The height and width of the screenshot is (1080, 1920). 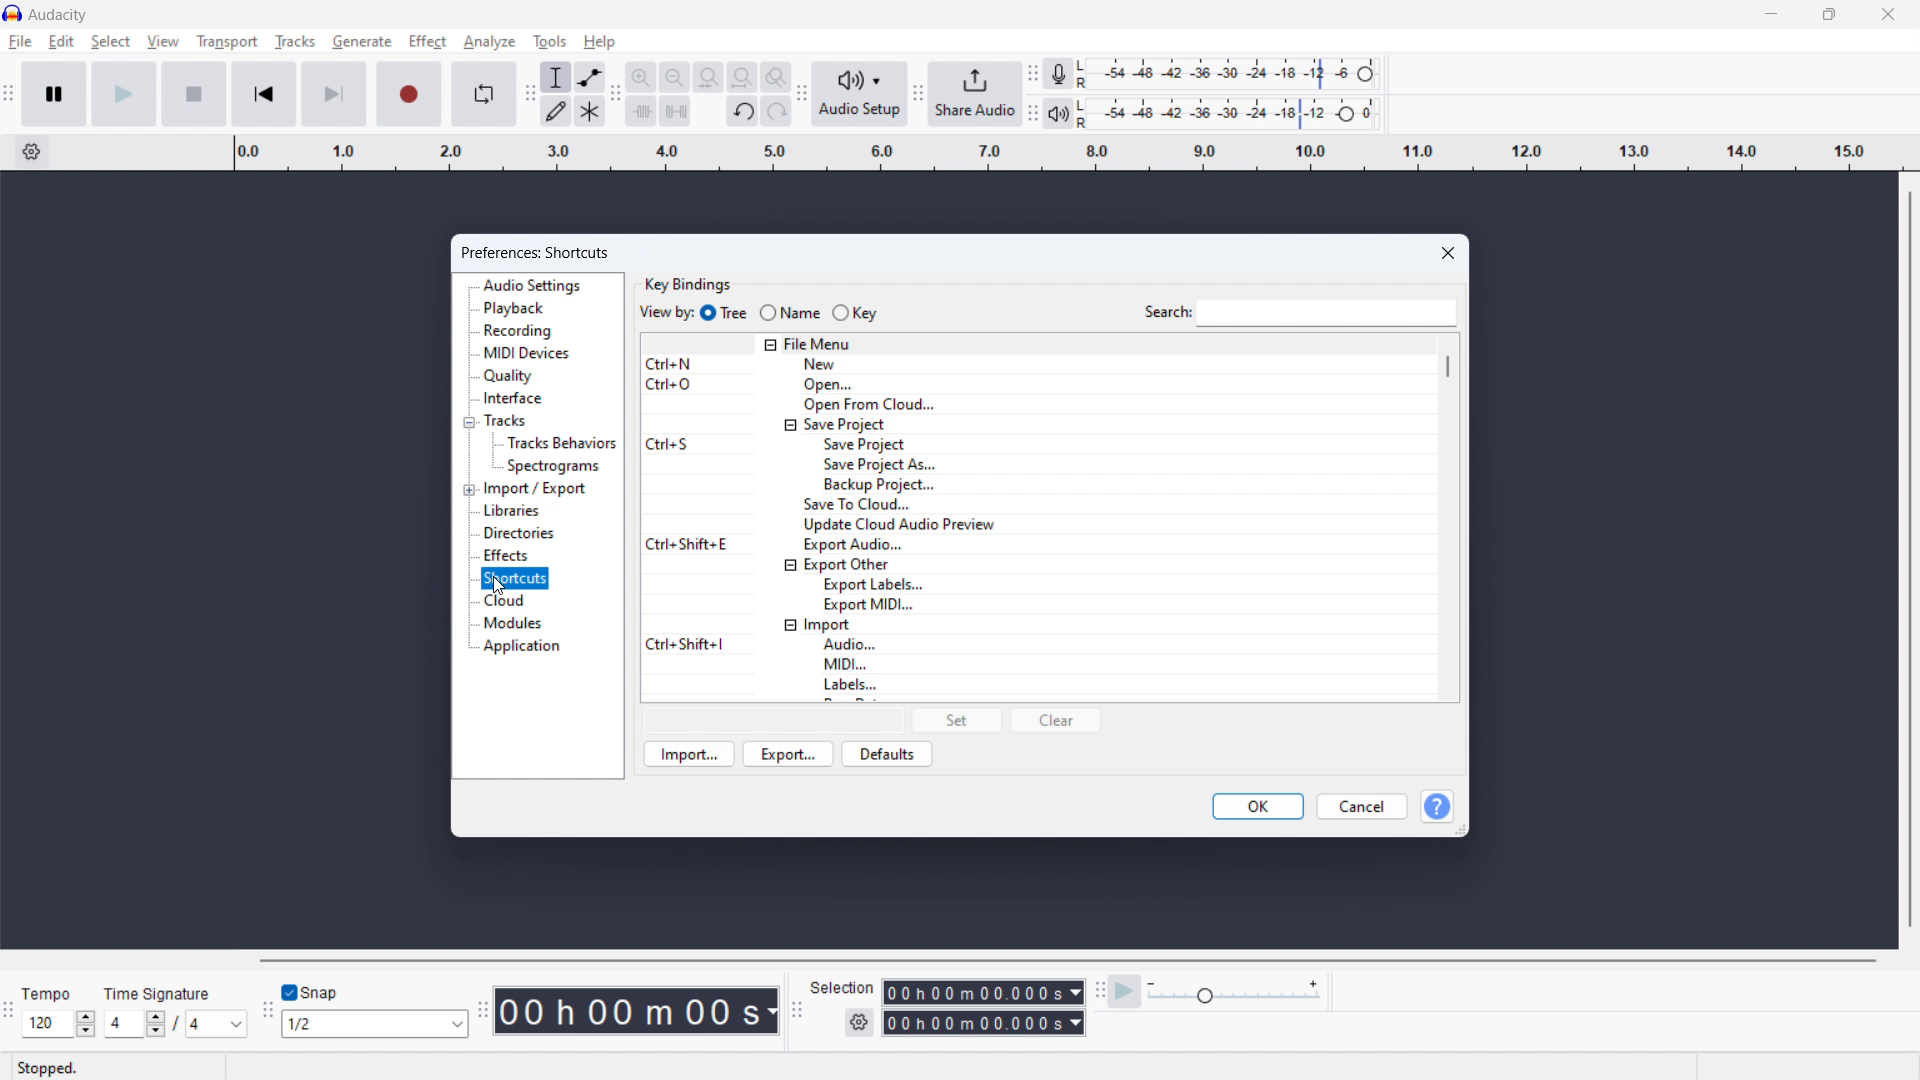 I want to click on play at speed, so click(x=1125, y=992).